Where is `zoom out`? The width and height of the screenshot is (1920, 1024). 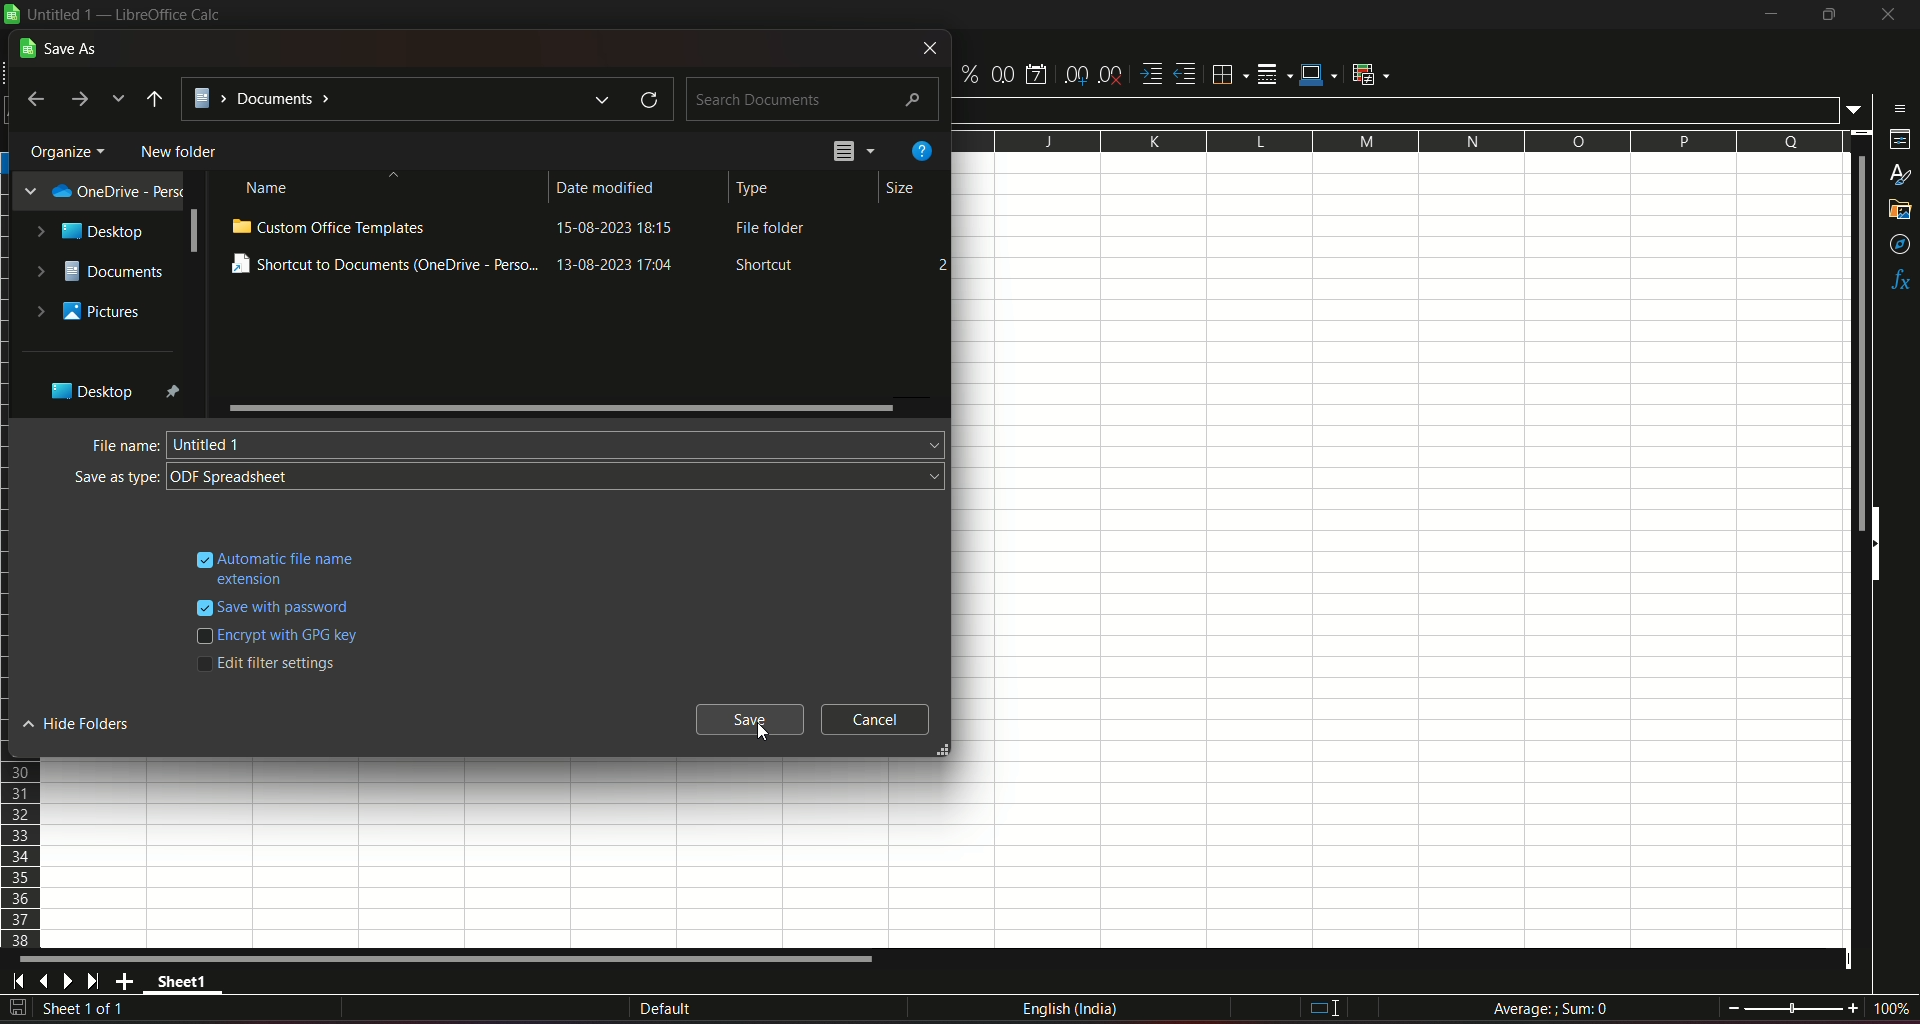
zoom out is located at coordinates (1733, 1006).